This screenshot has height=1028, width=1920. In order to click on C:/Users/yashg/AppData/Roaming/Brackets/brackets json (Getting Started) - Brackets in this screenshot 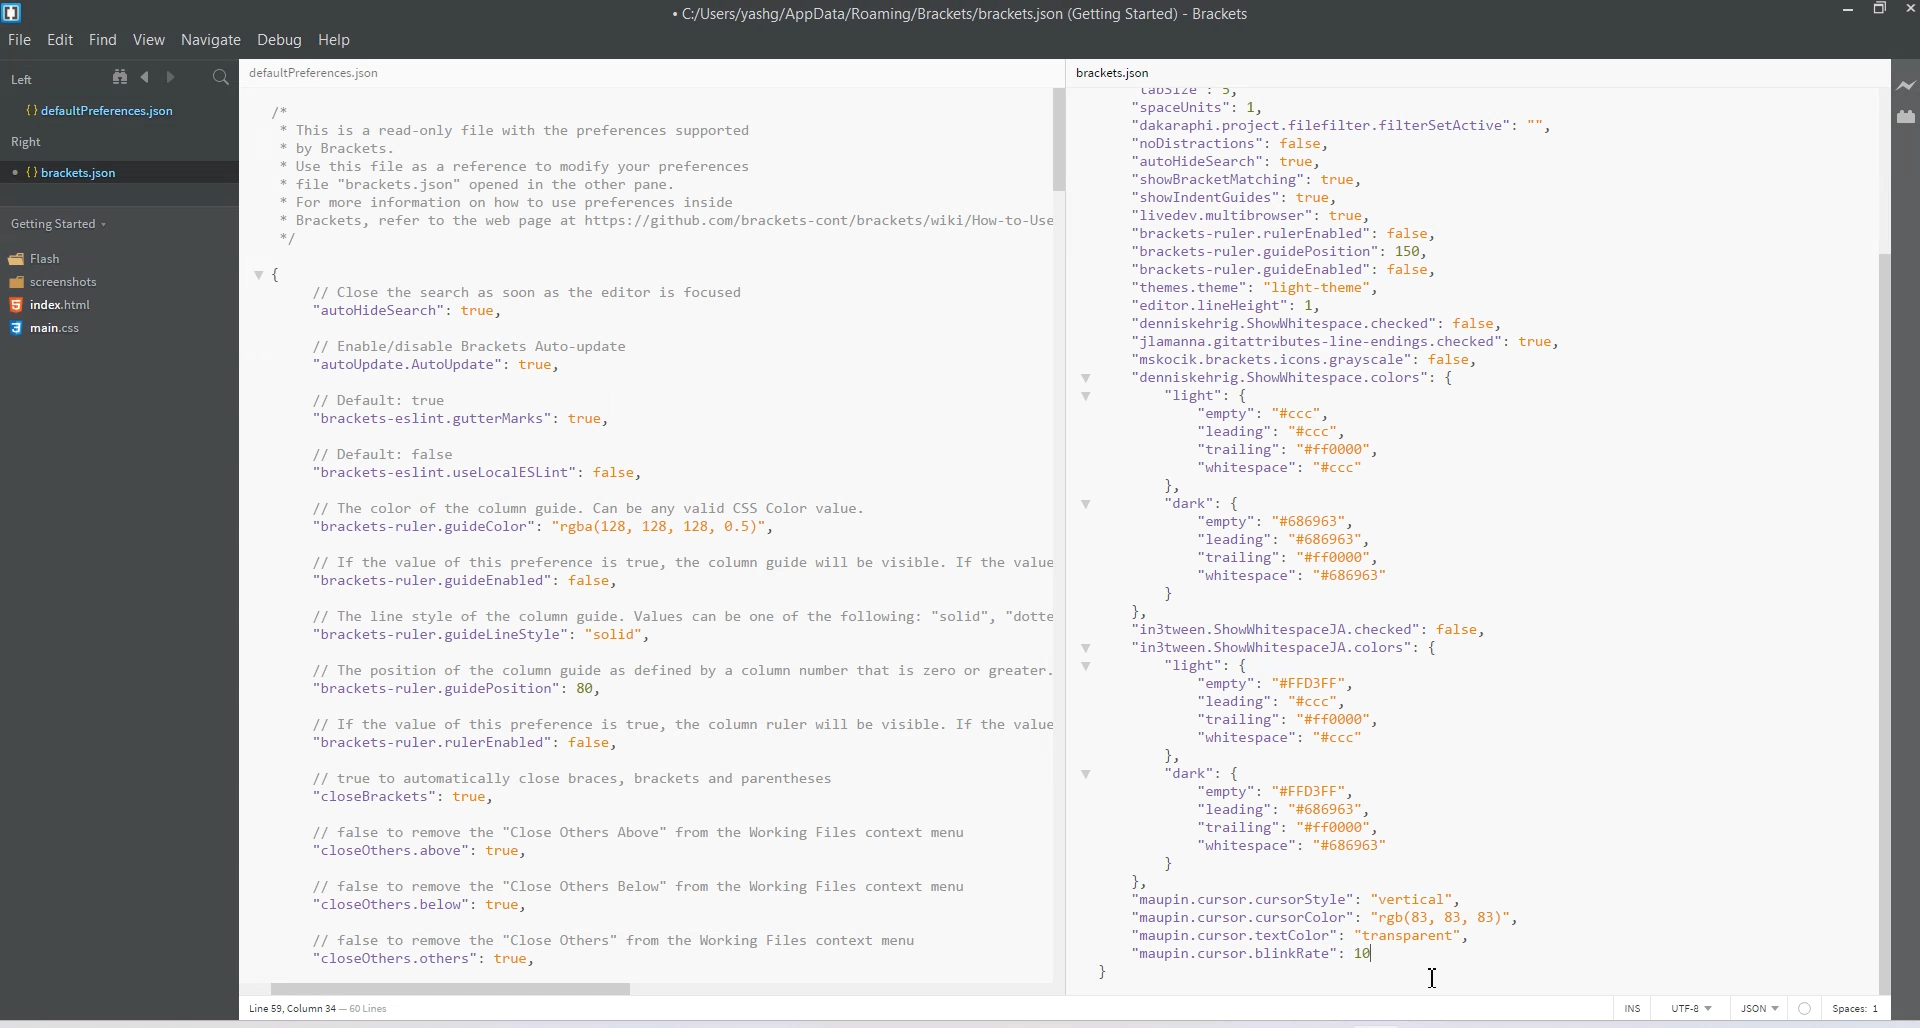, I will do `click(962, 14)`.